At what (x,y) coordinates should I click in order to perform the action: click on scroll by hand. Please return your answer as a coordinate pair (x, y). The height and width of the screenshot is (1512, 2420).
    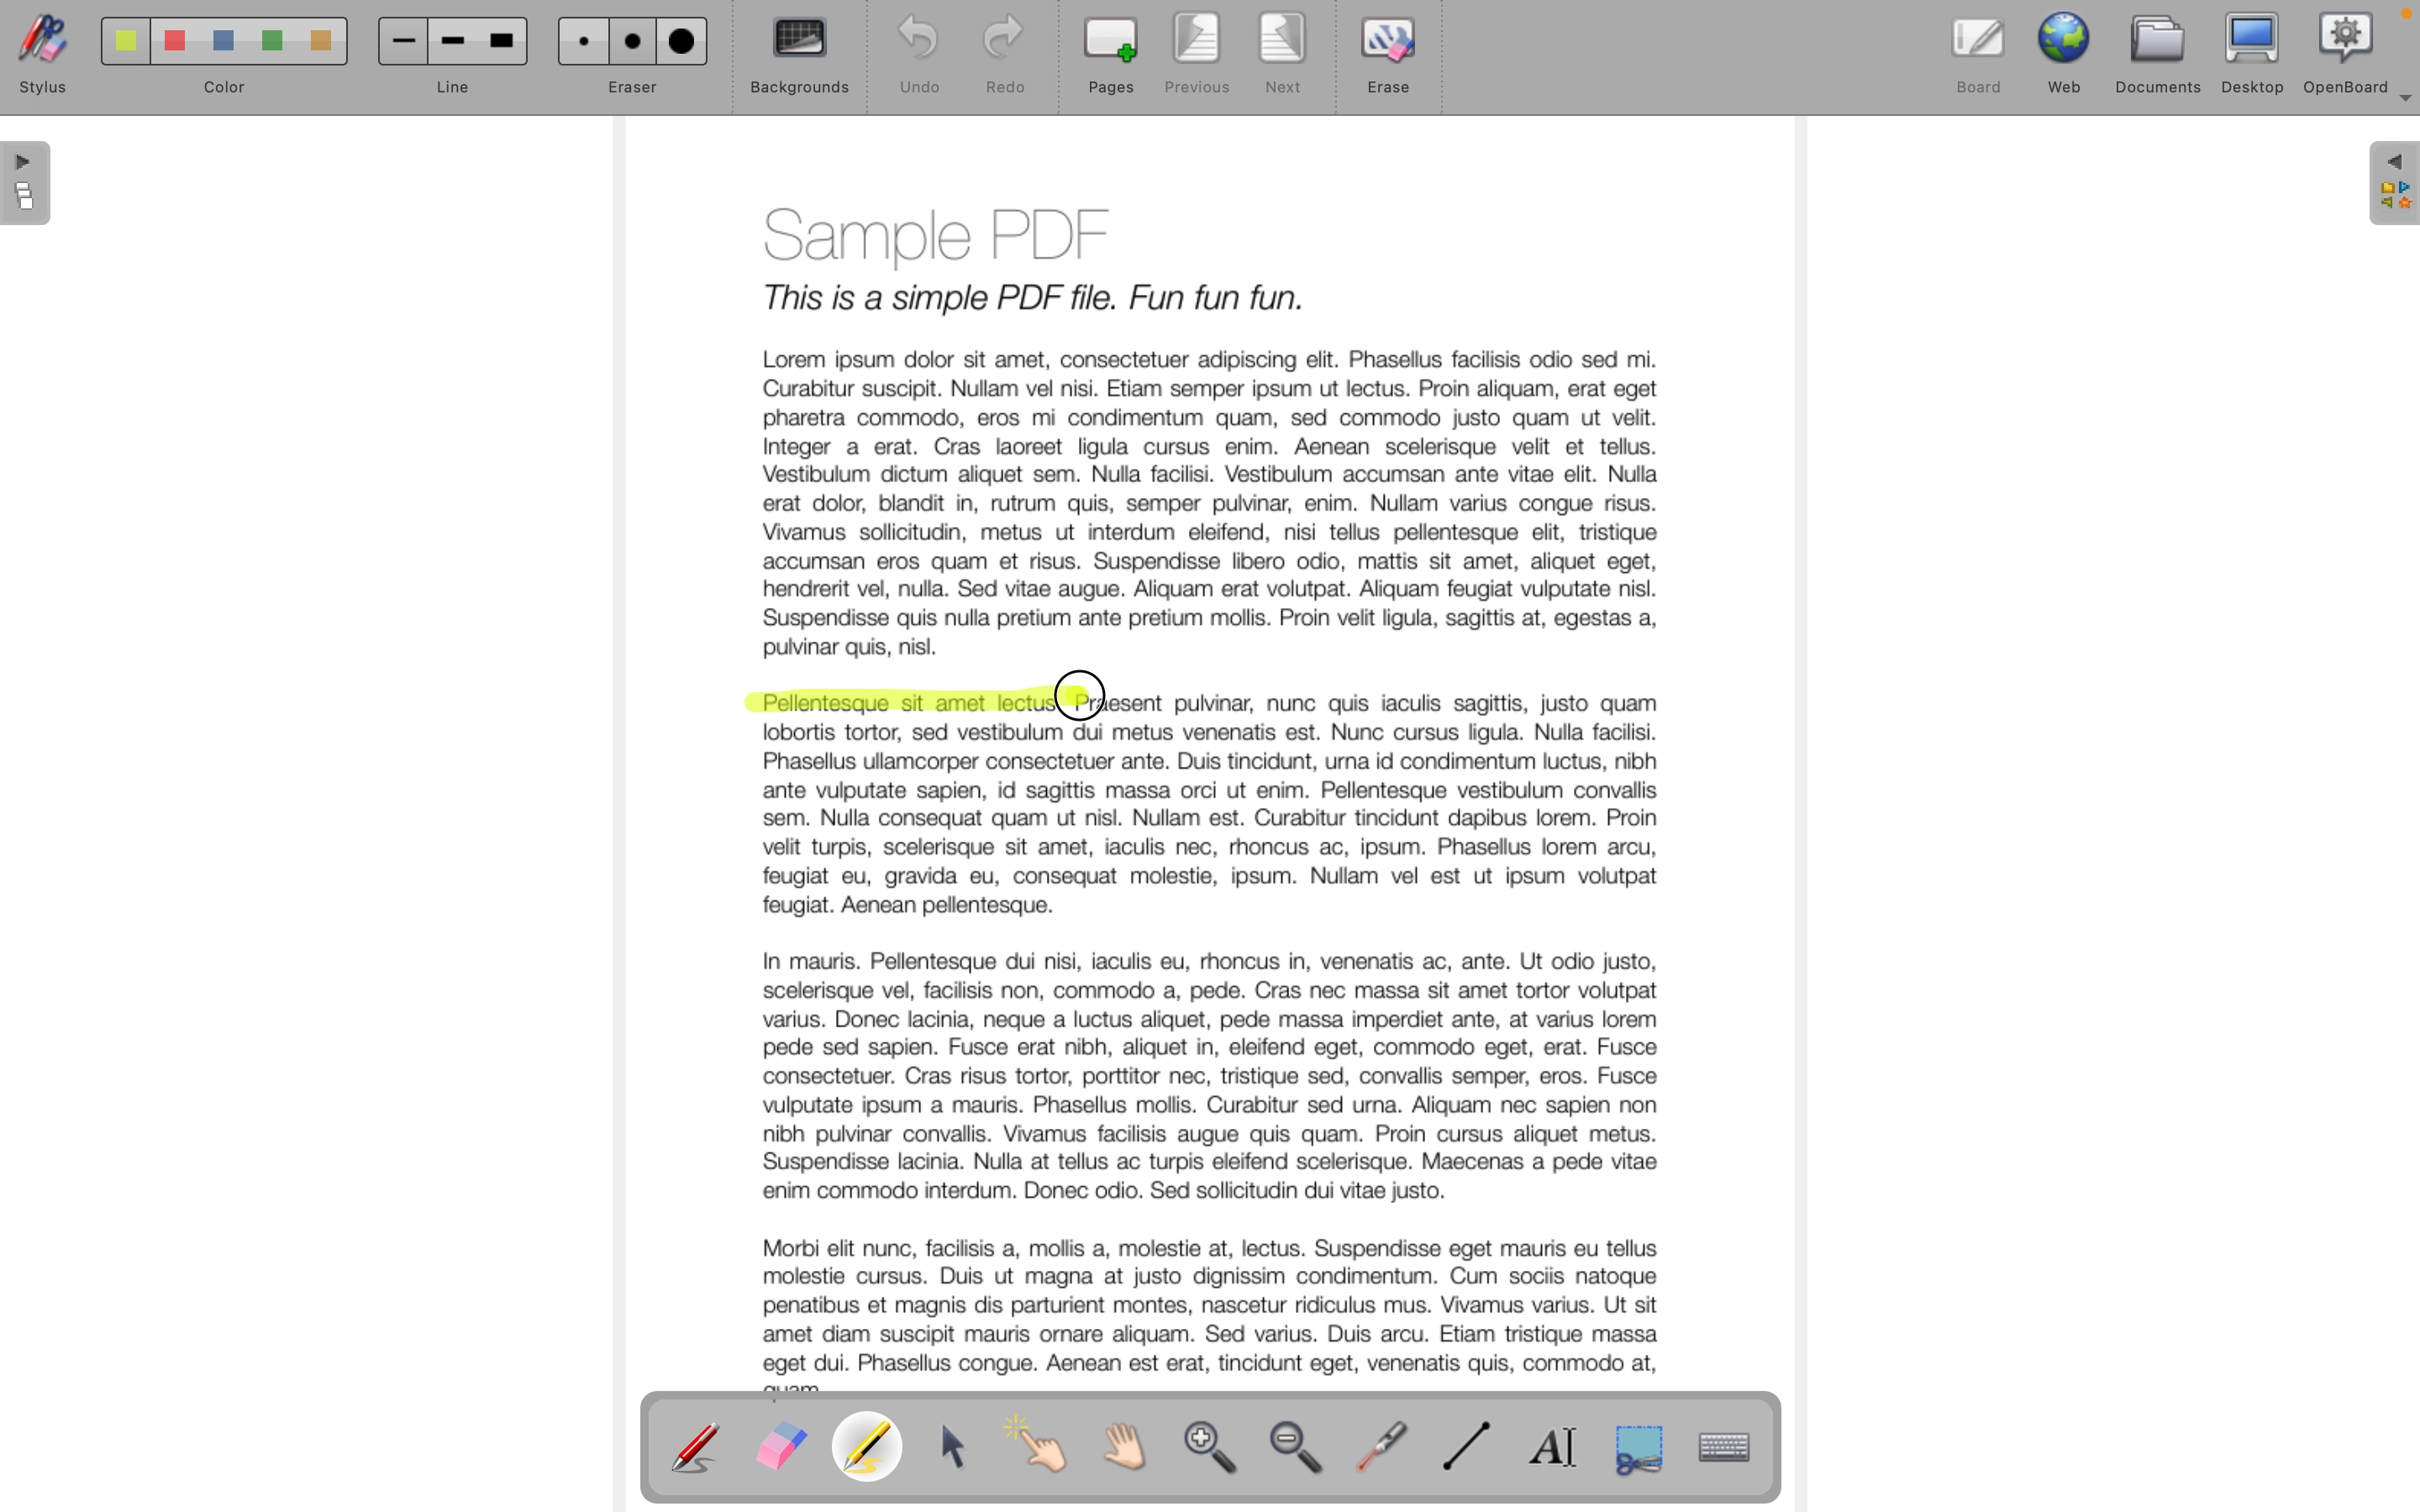
    Looking at the image, I should click on (1137, 1448).